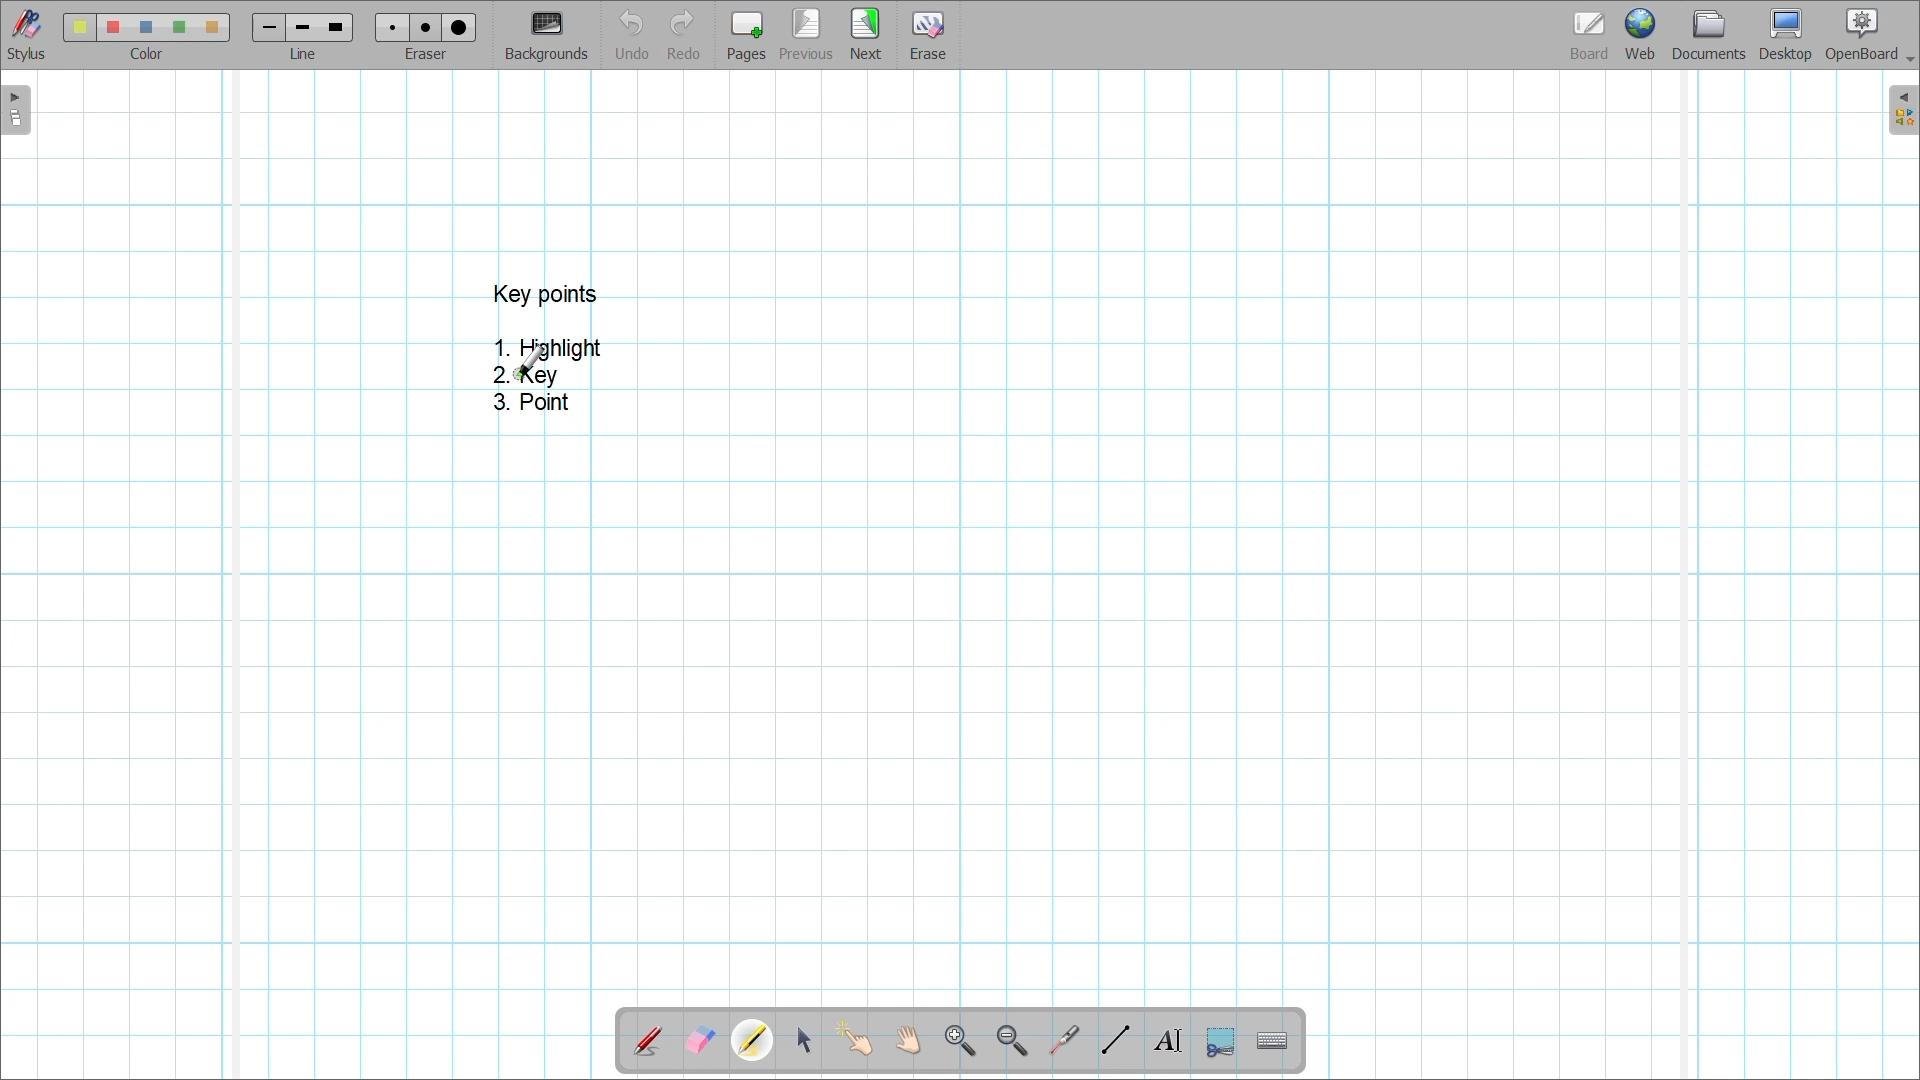 This screenshot has height=1080, width=1920. I want to click on 2. Key, so click(522, 376).